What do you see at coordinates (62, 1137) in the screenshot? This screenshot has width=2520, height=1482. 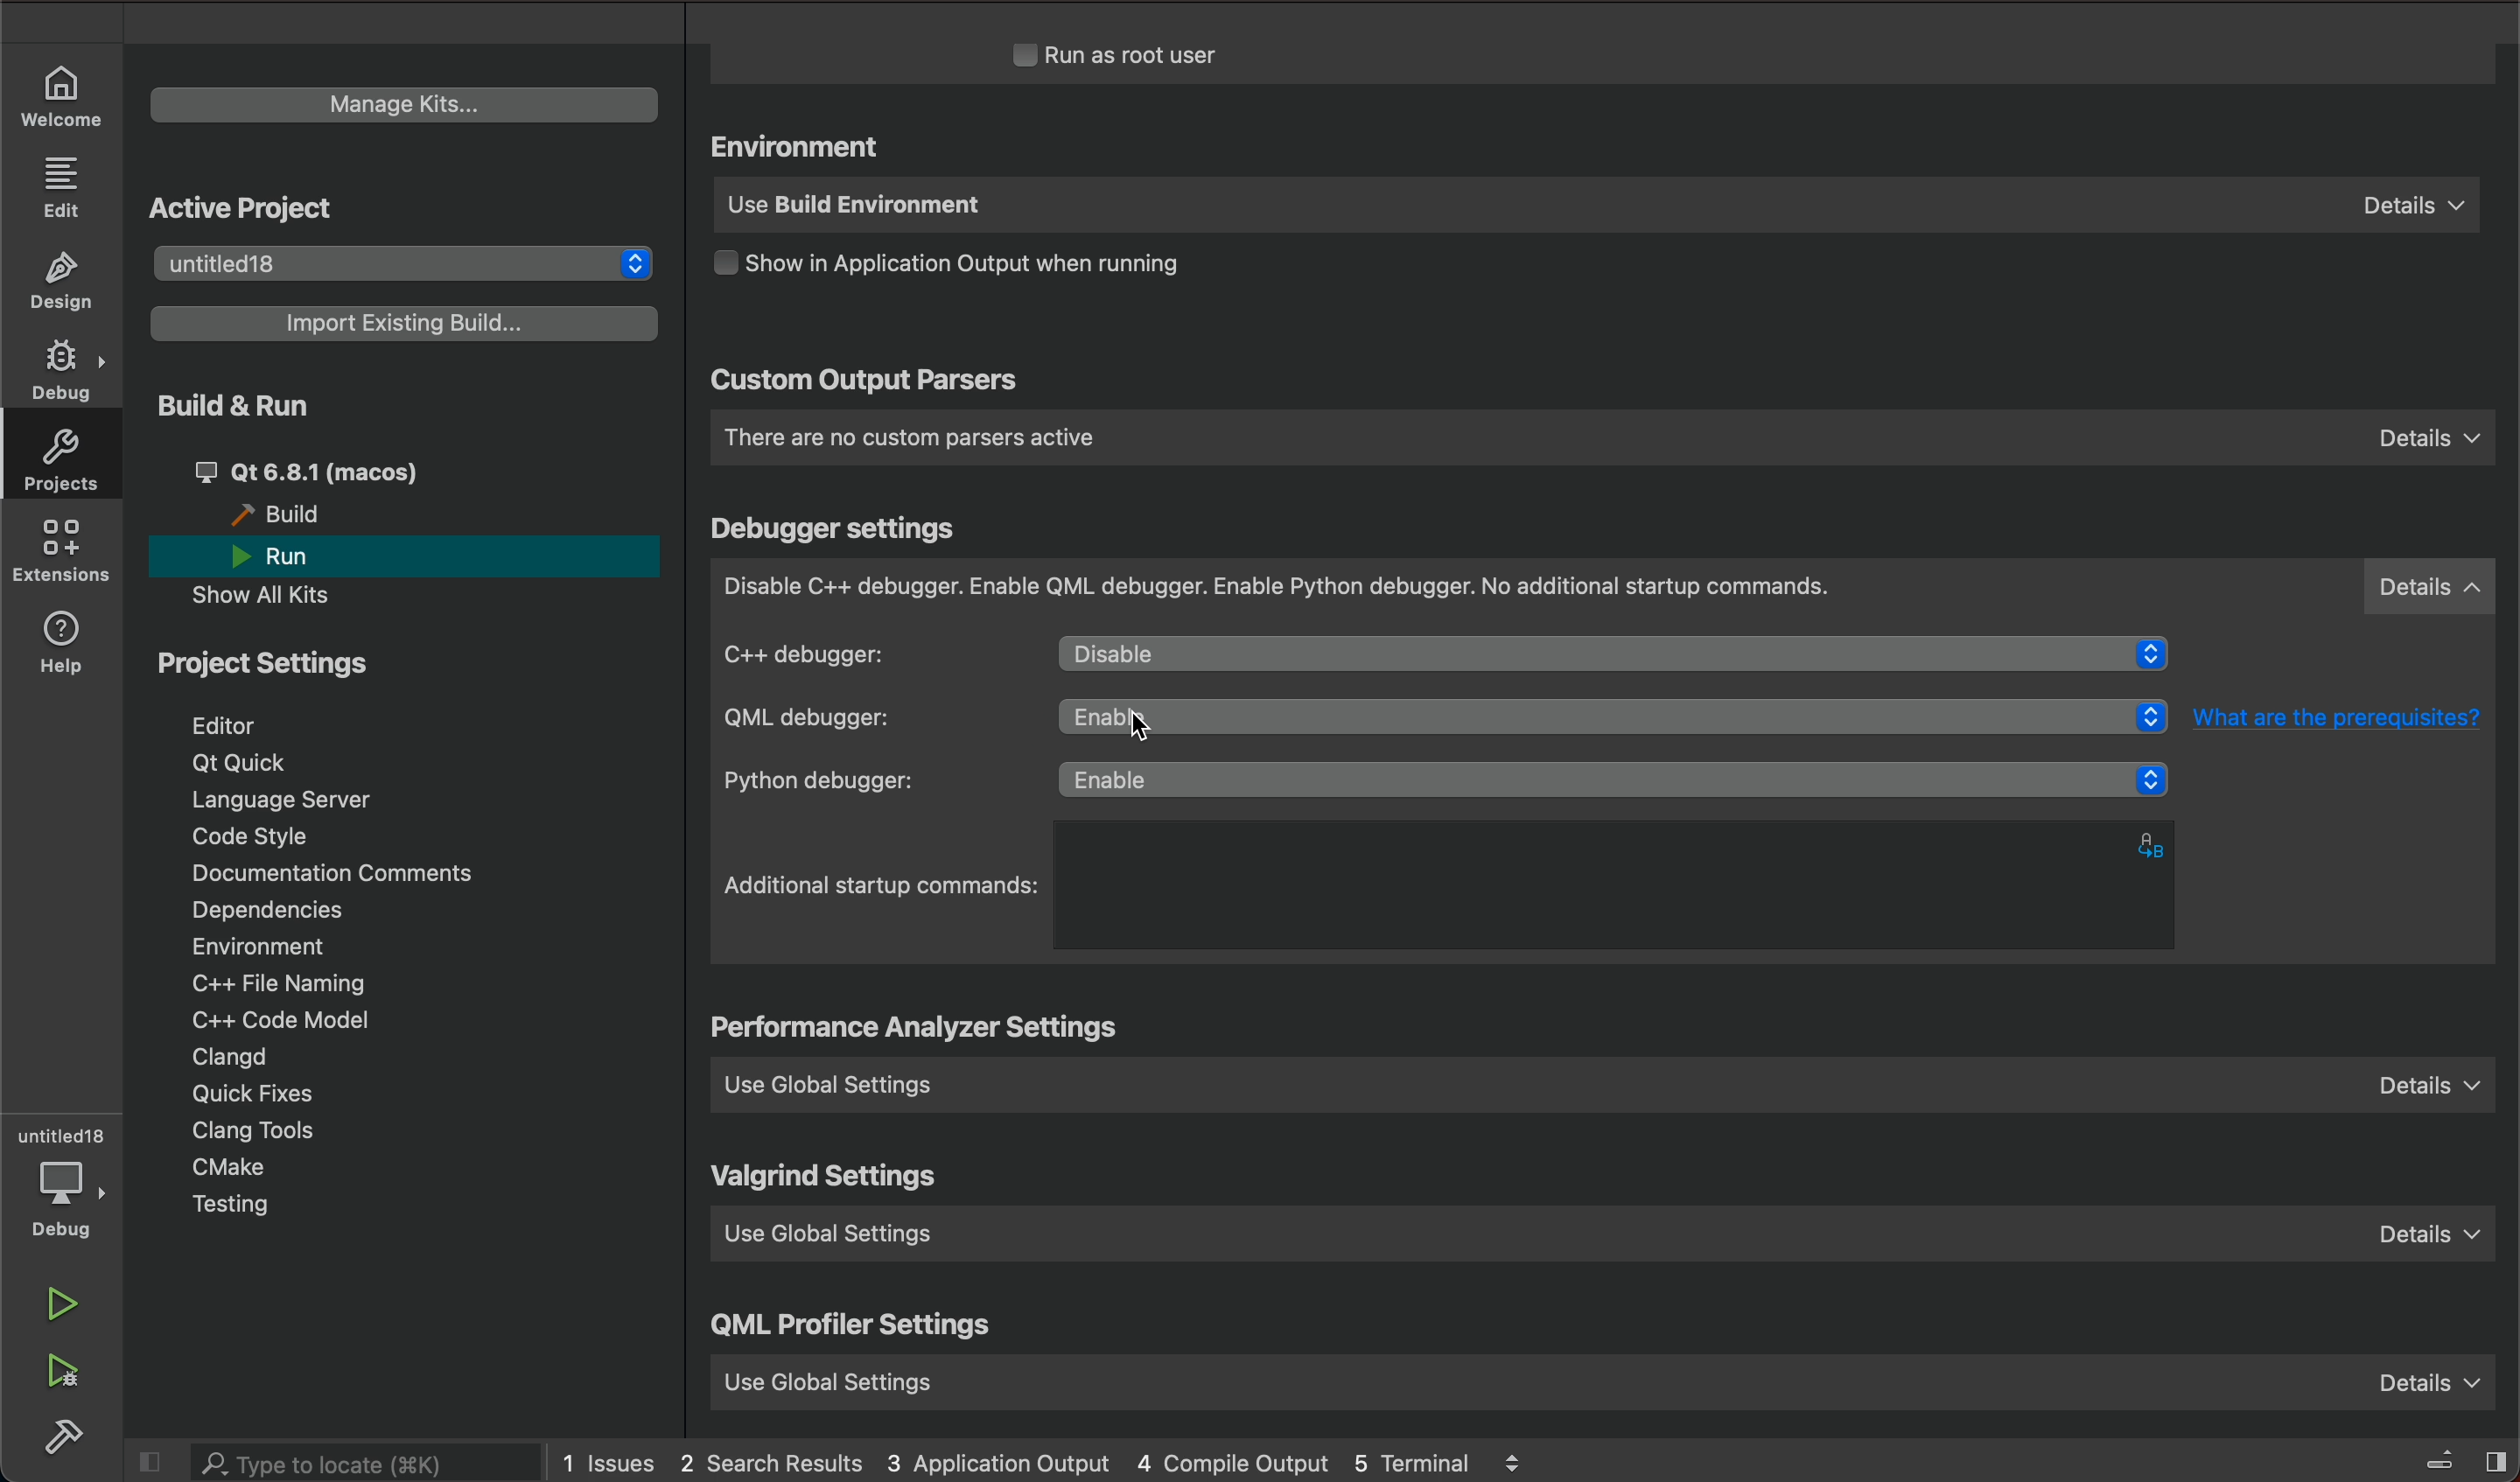 I see `untitled` at bounding box center [62, 1137].